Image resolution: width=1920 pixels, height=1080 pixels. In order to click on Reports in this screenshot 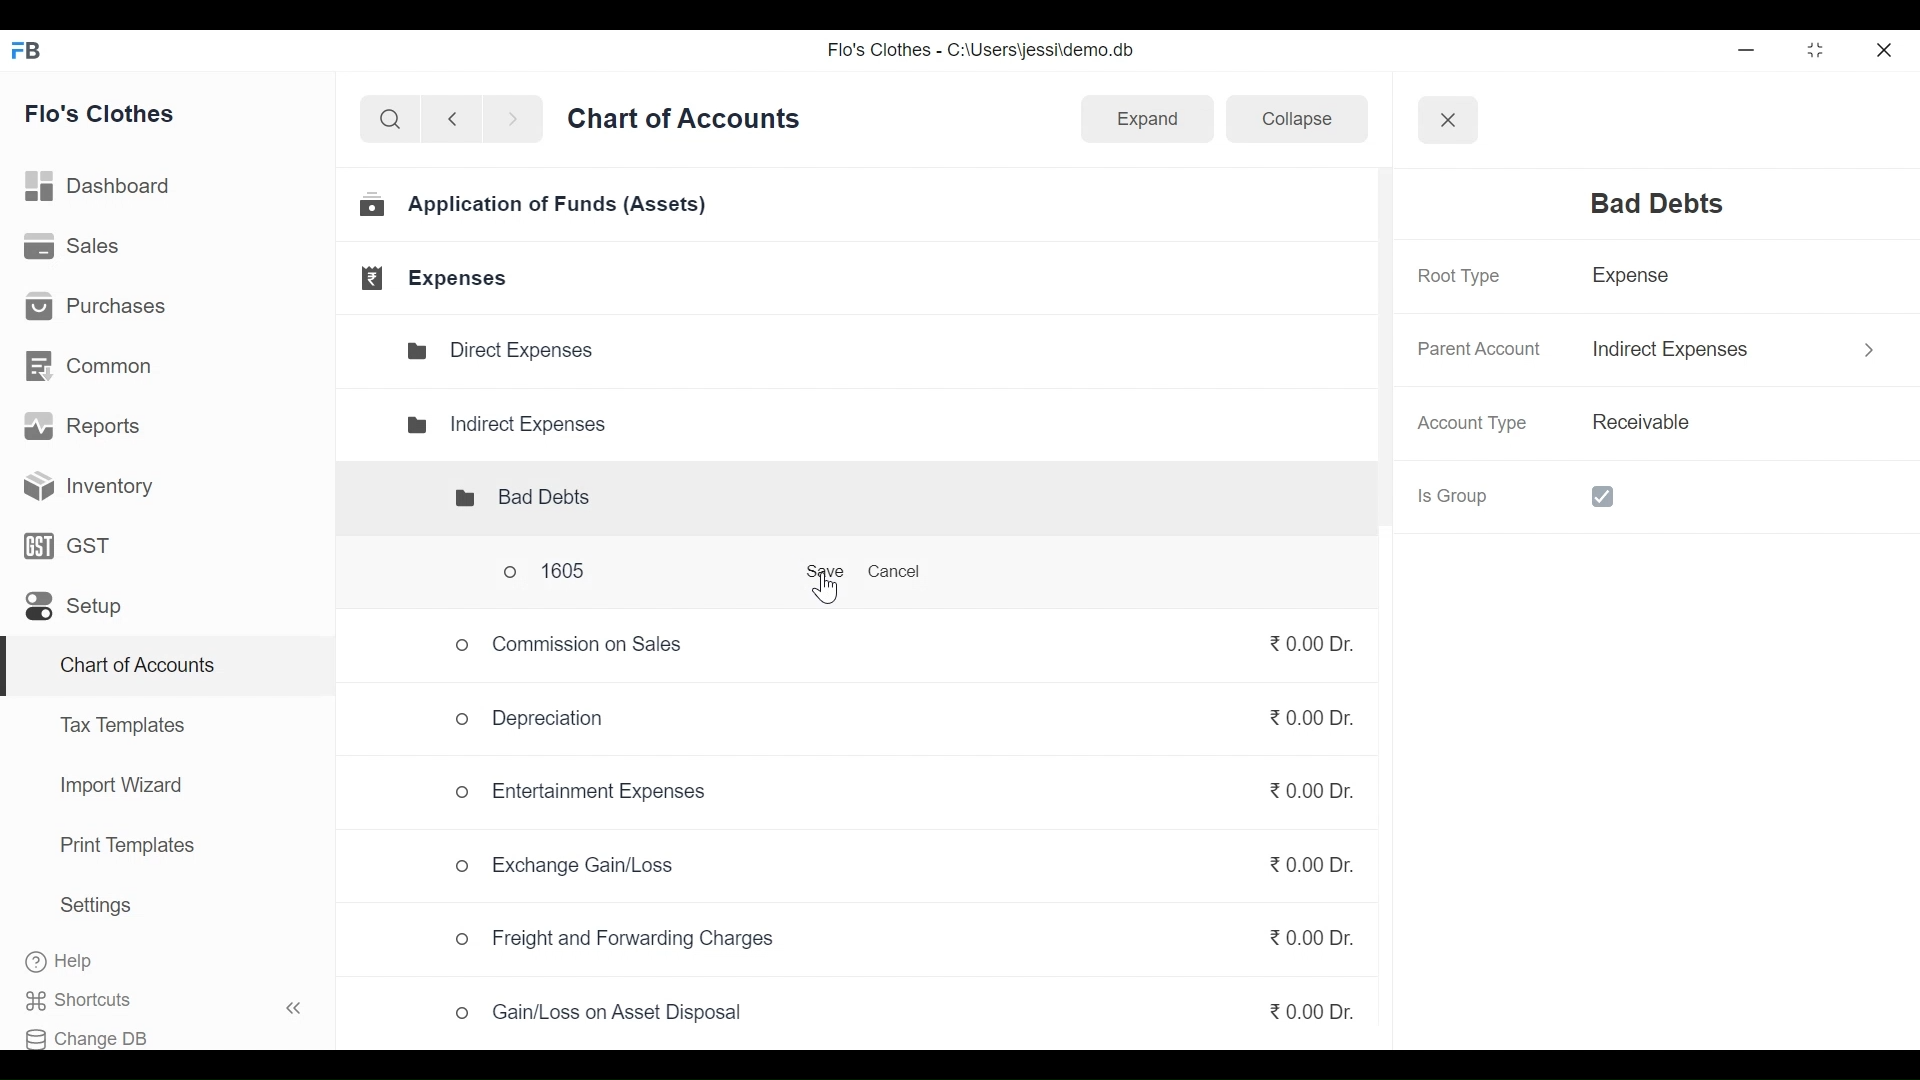, I will do `click(86, 430)`.